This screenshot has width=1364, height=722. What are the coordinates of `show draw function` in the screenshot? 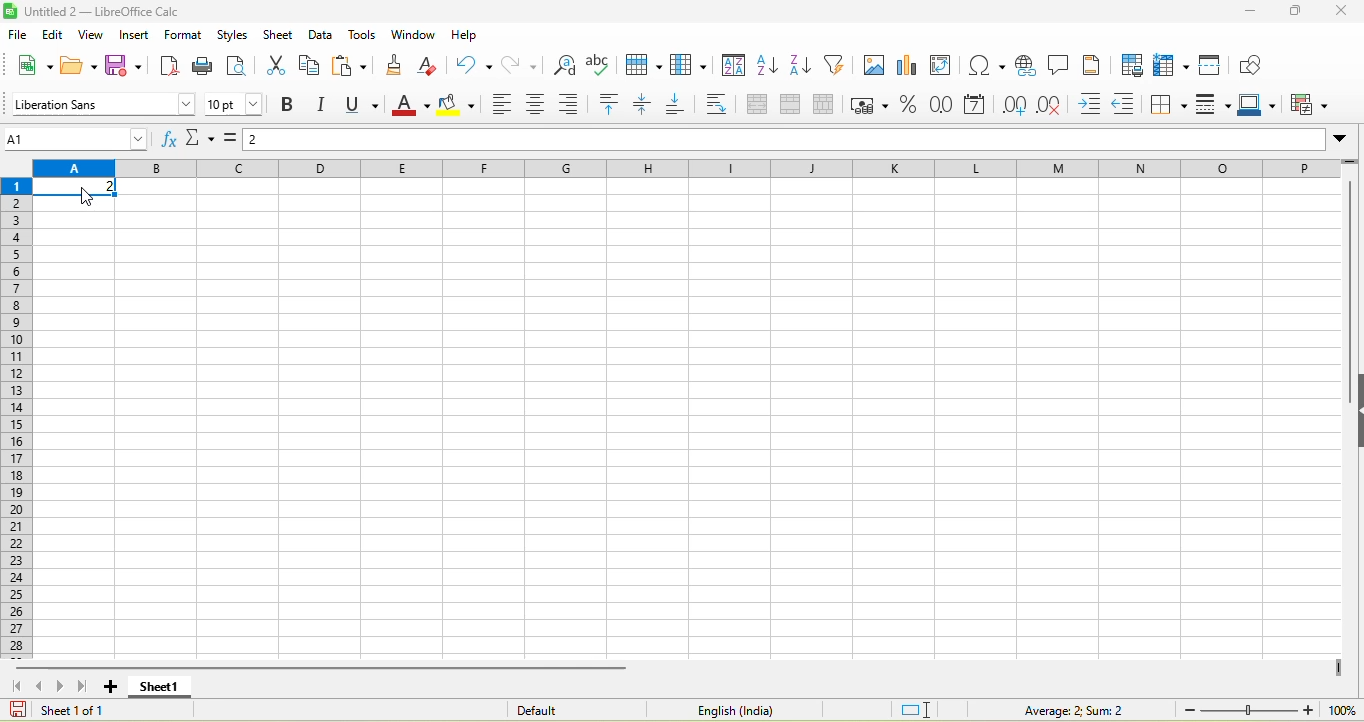 It's located at (1261, 66).